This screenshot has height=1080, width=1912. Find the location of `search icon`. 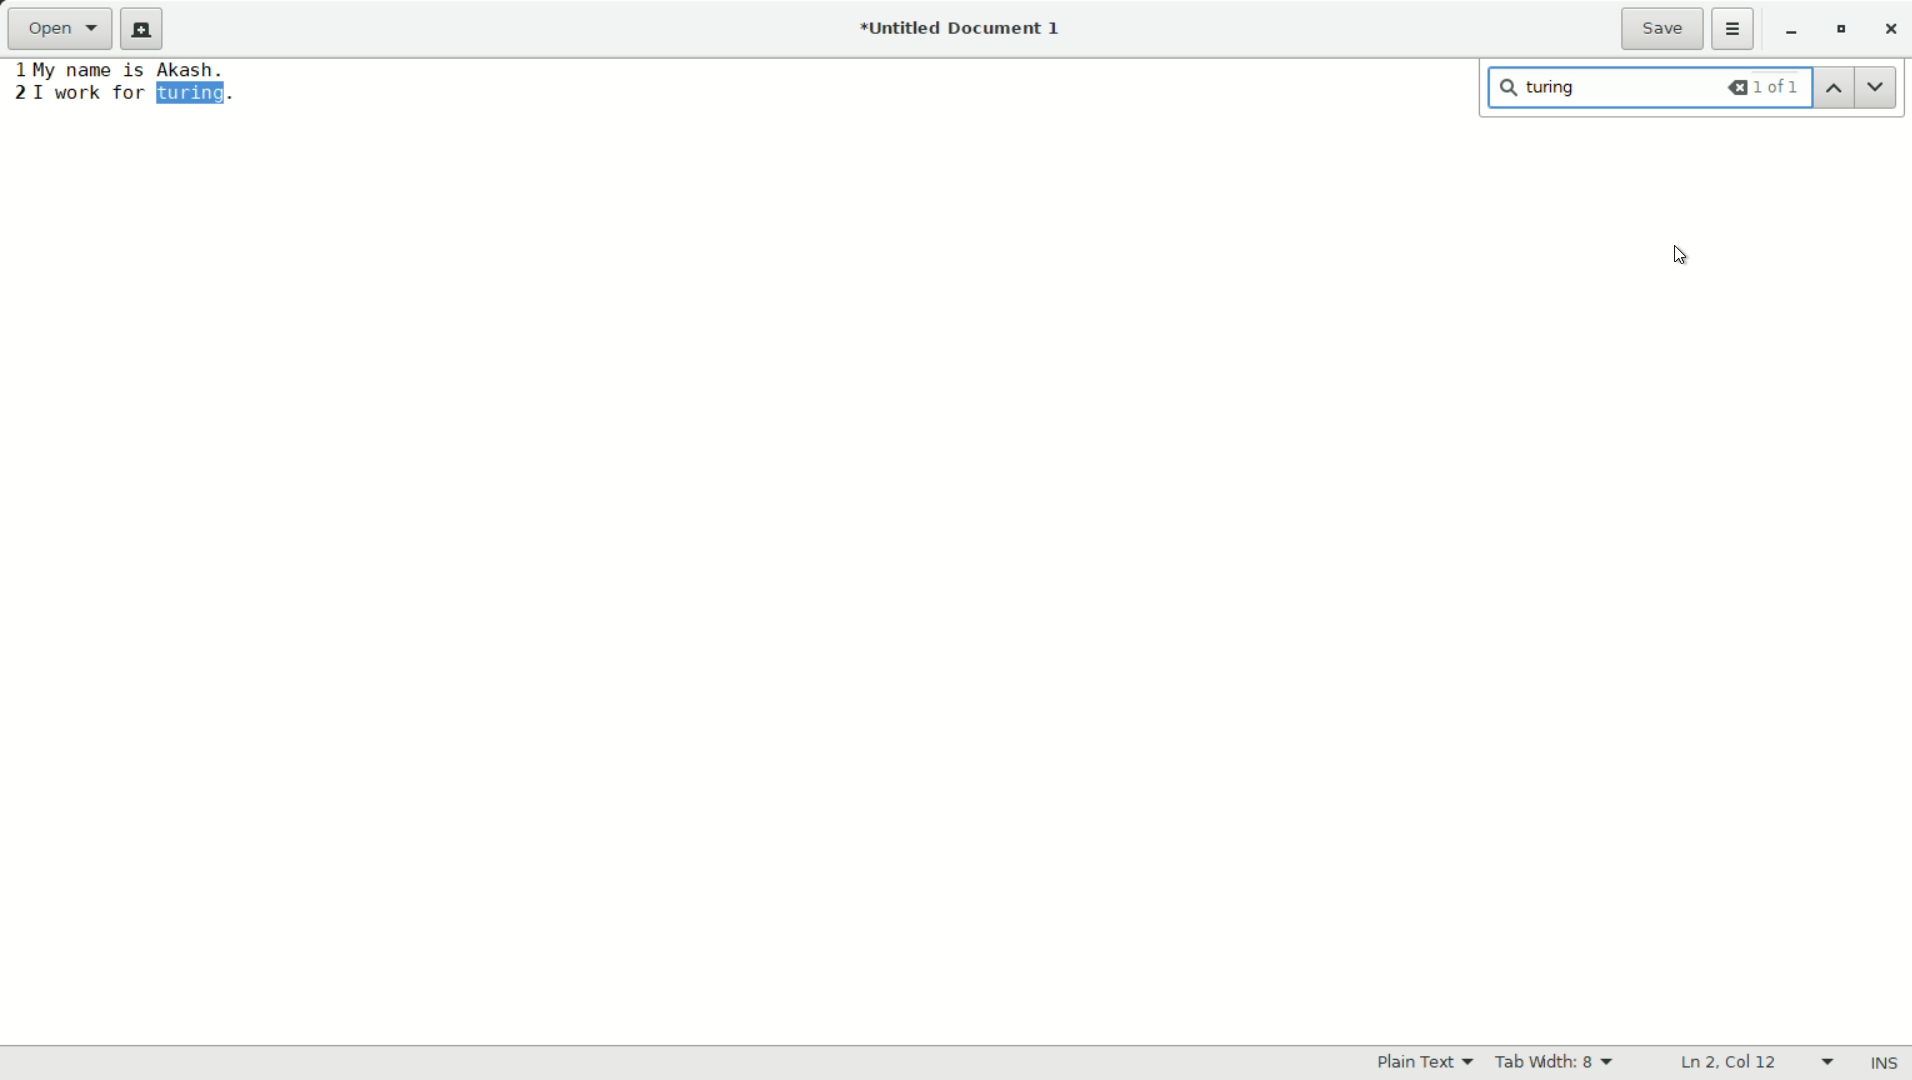

search icon is located at coordinates (1507, 88).